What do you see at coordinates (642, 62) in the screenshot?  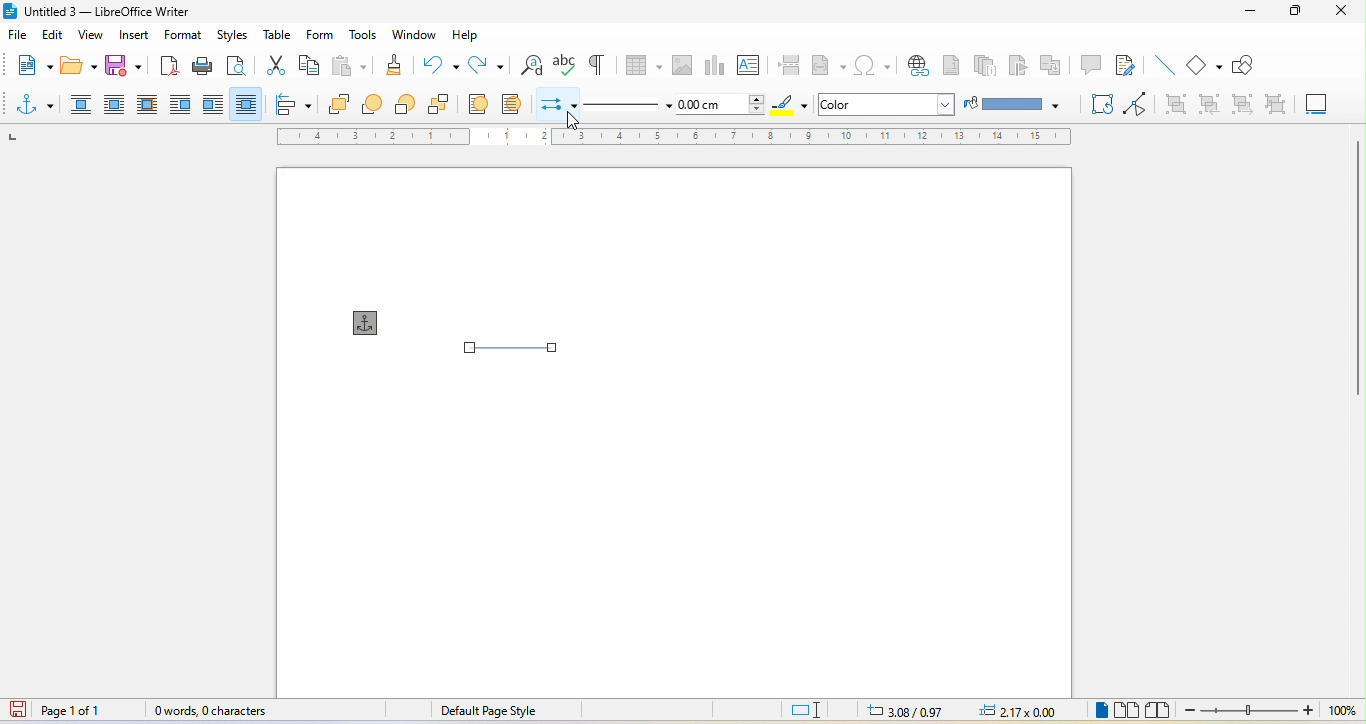 I see `table` at bounding box center [642, 62].